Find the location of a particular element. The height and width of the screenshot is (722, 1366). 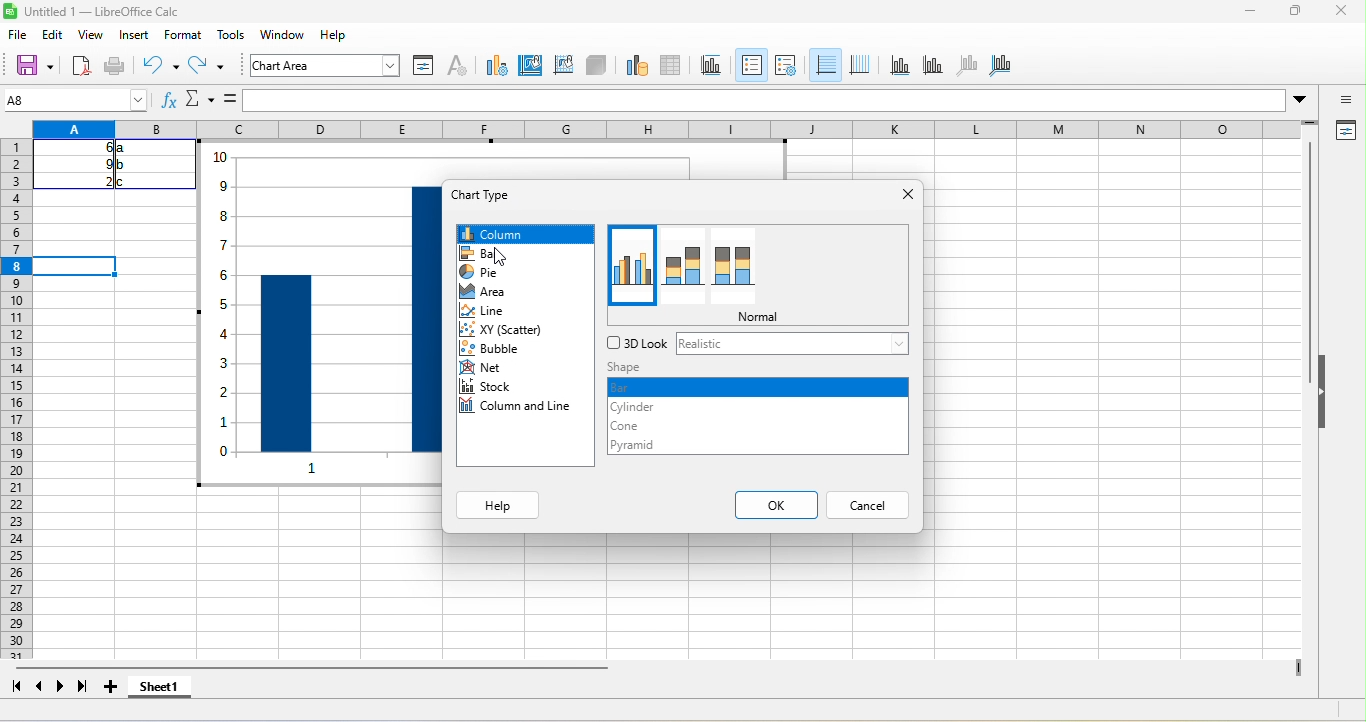

character is located at coordinates (459, 67).